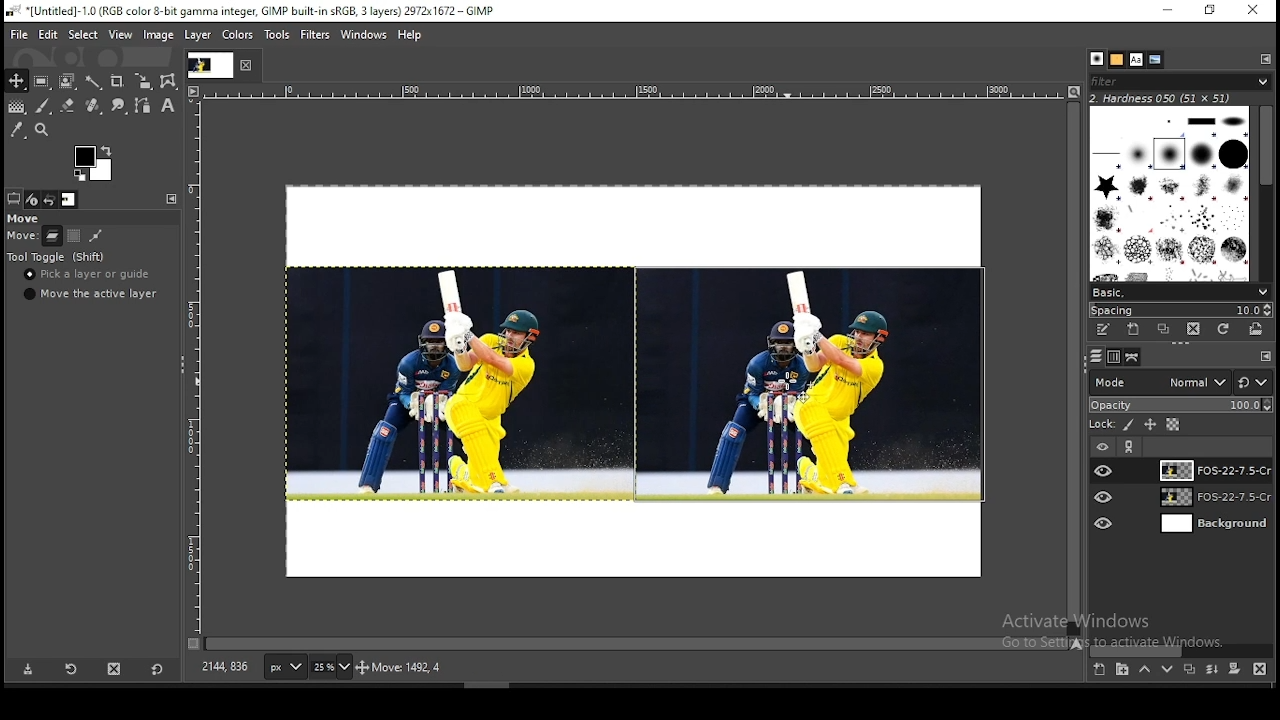 This screenshot has width=1280, height=720. I want to click on brushes filter, so click(1180, 80).